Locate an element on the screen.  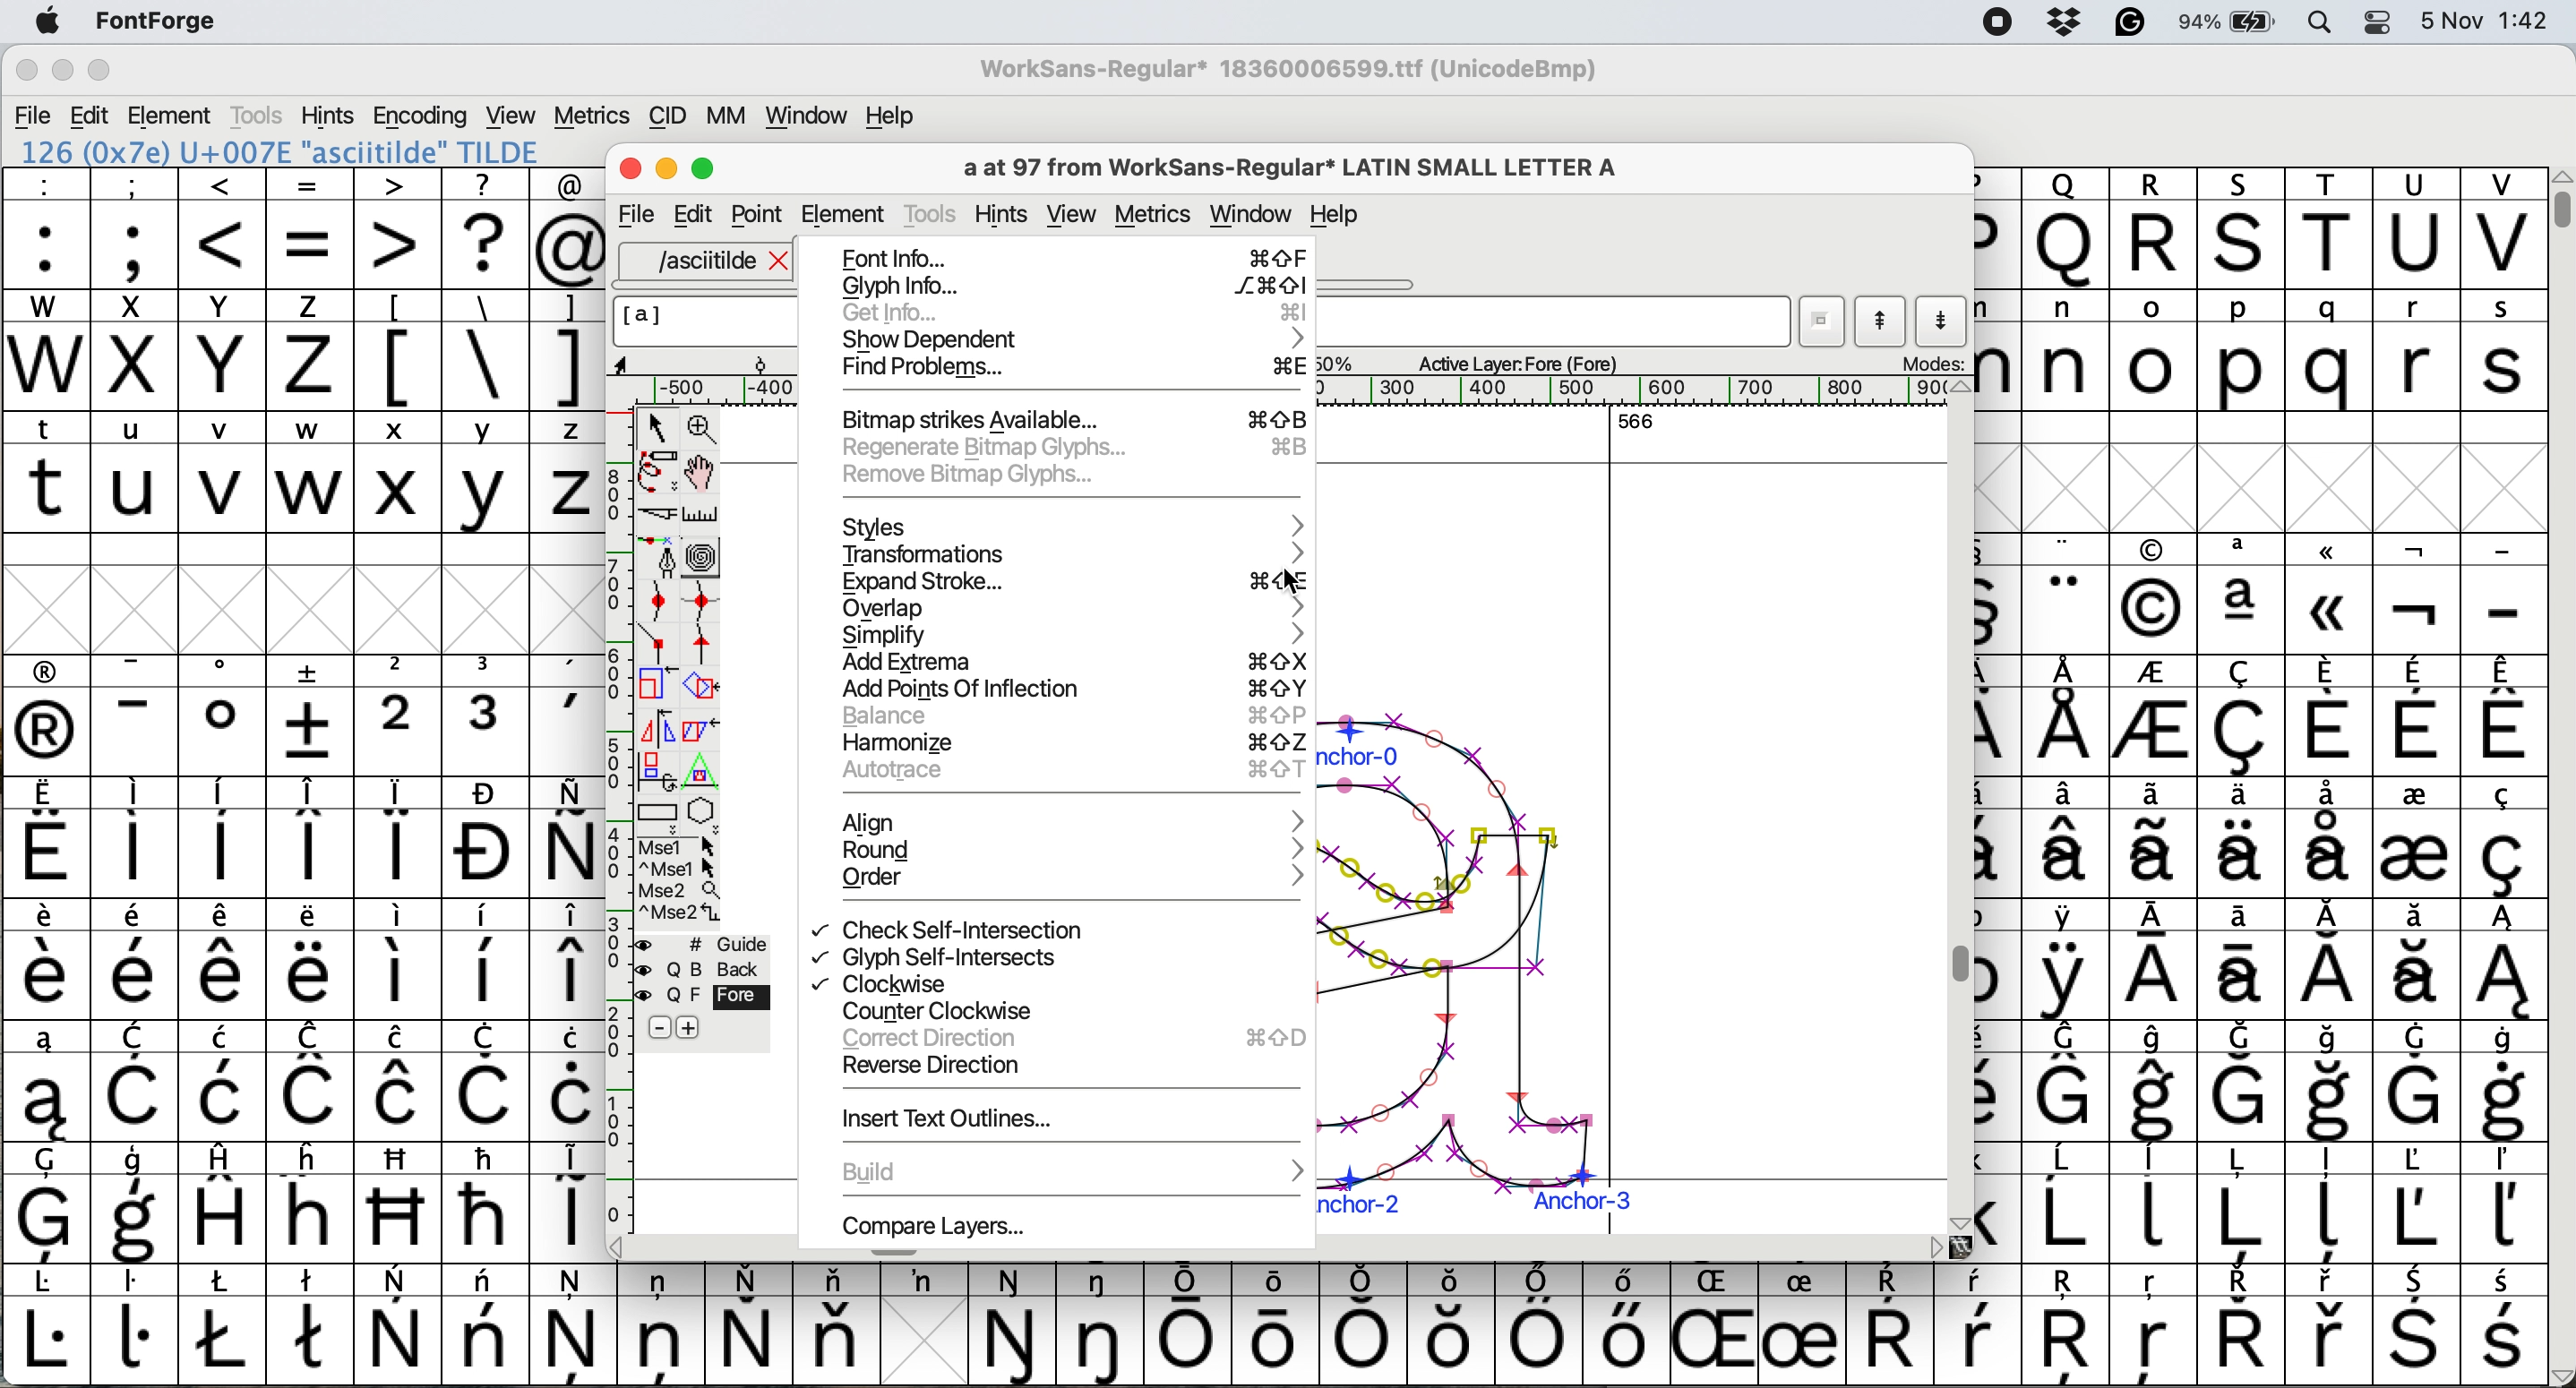
symbol is located at coordinates (1104, 1324).